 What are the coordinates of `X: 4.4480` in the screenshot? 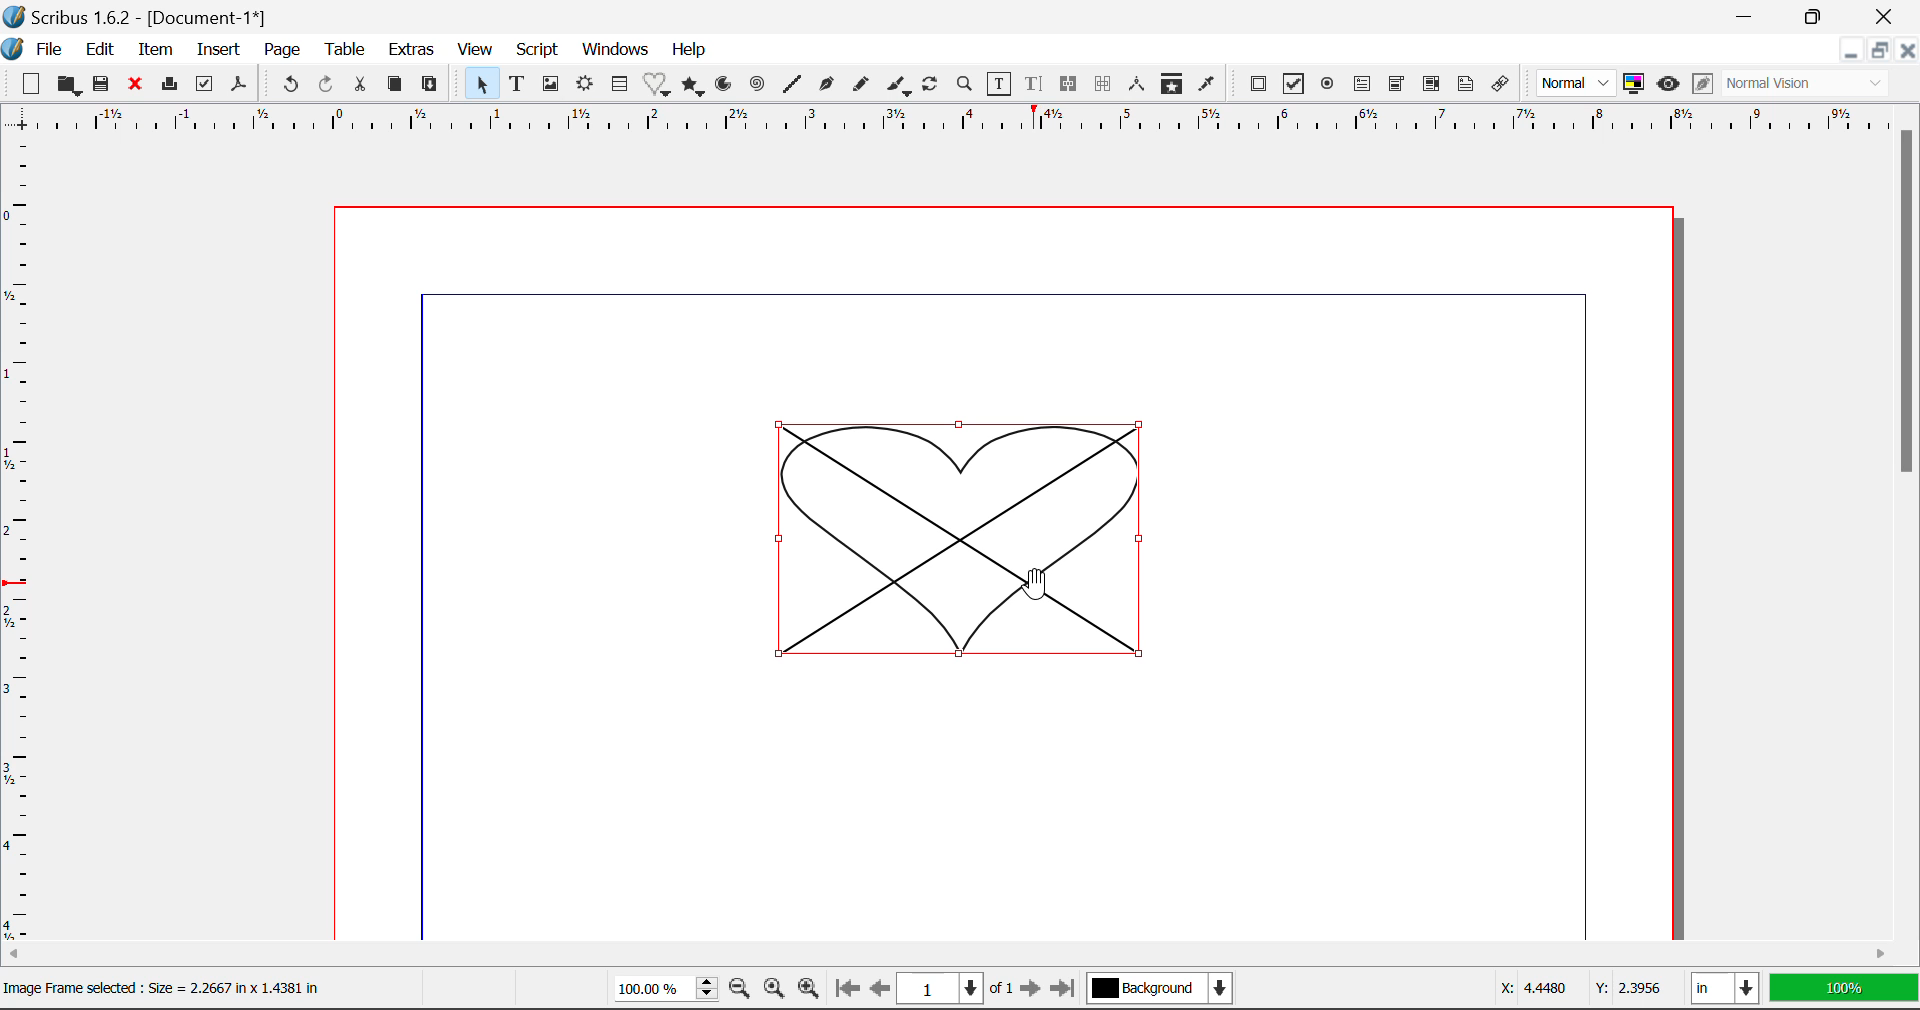 It's located at (1530, 985).